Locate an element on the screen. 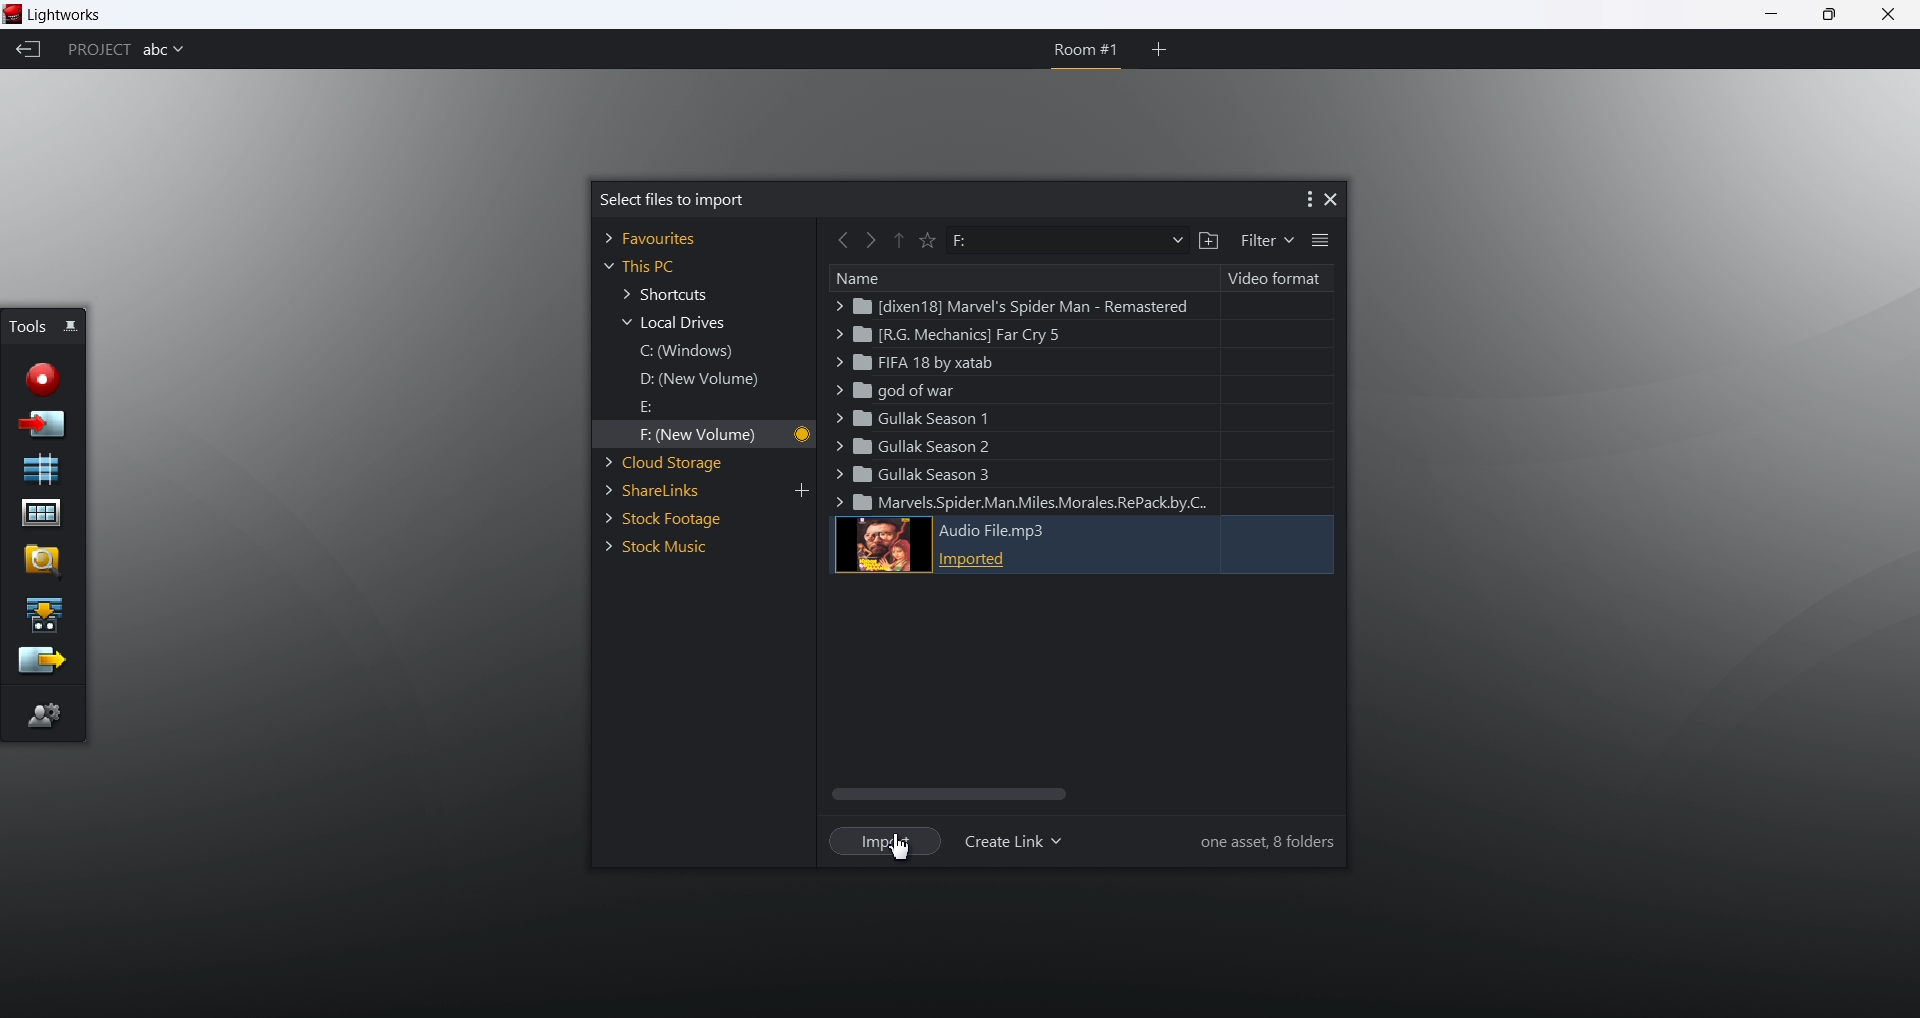 The image size is (1920, 1018). export sequence is located at coordinates (40, 662).